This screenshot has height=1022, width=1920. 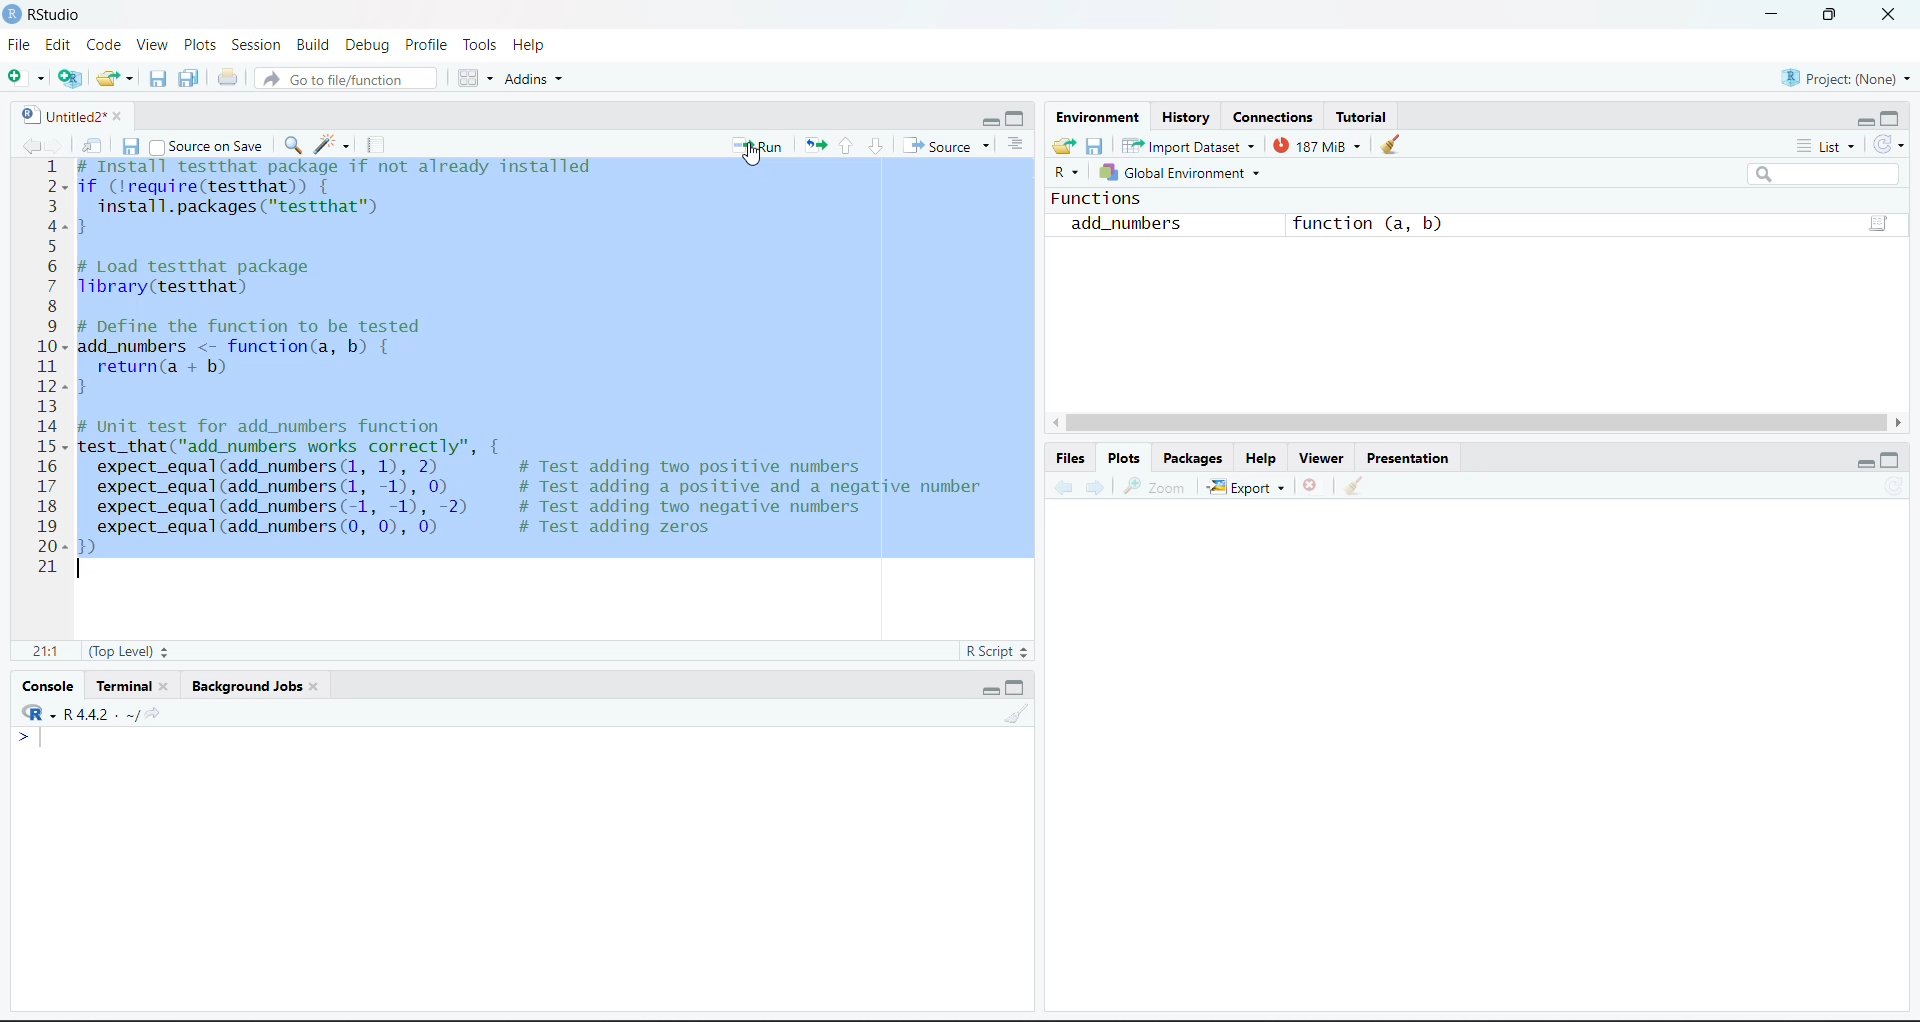 I want to click on compile report, so click(x=372, y=145).